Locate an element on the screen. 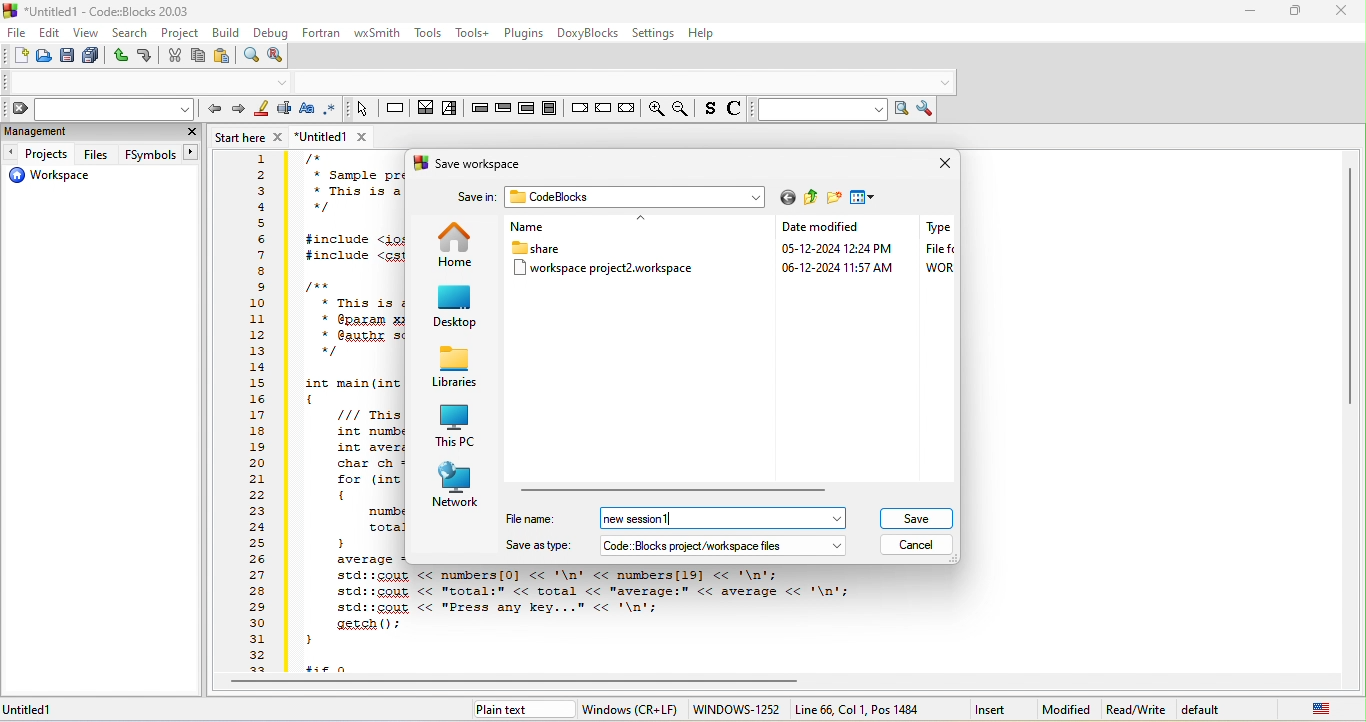 The height and width of the screenshot is (722, 1366).  go to last folder visit is located at coordinates (785, 199).